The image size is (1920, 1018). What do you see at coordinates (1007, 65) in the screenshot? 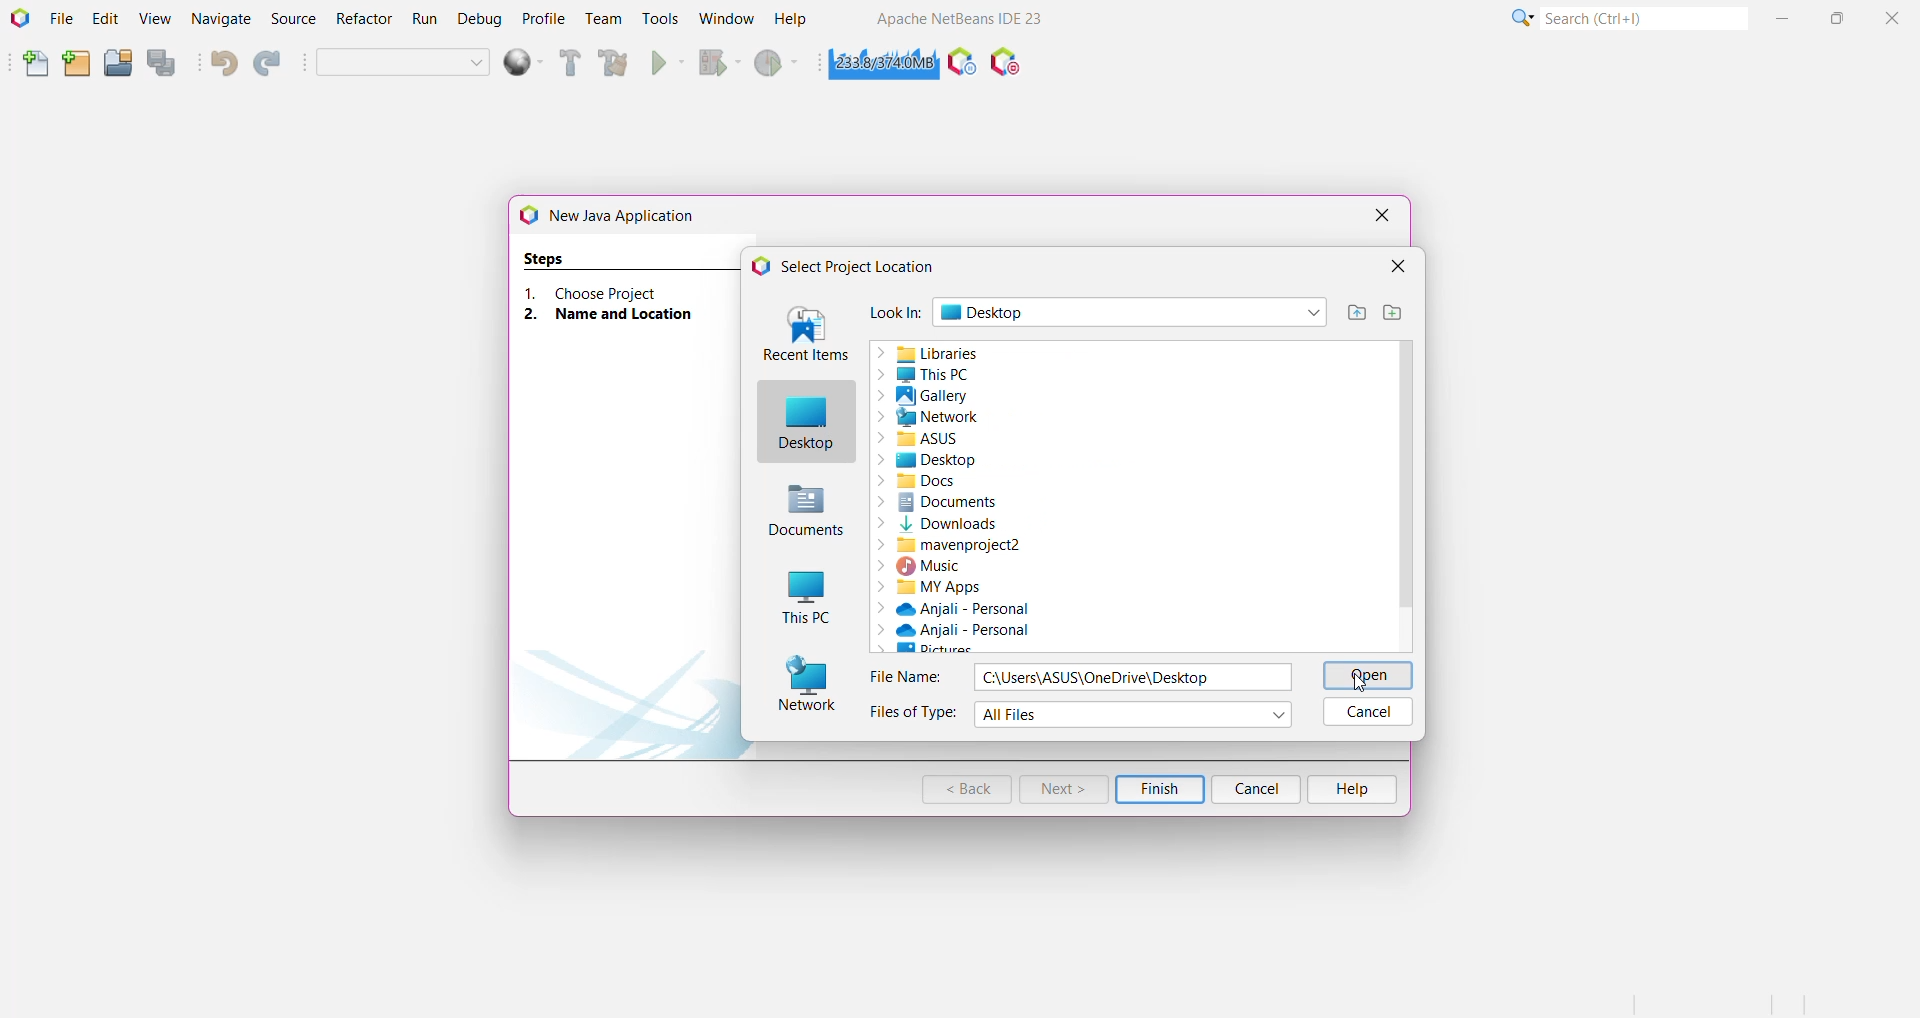
I see `Pause I/O Checks` at bounding box center [1007, 65].